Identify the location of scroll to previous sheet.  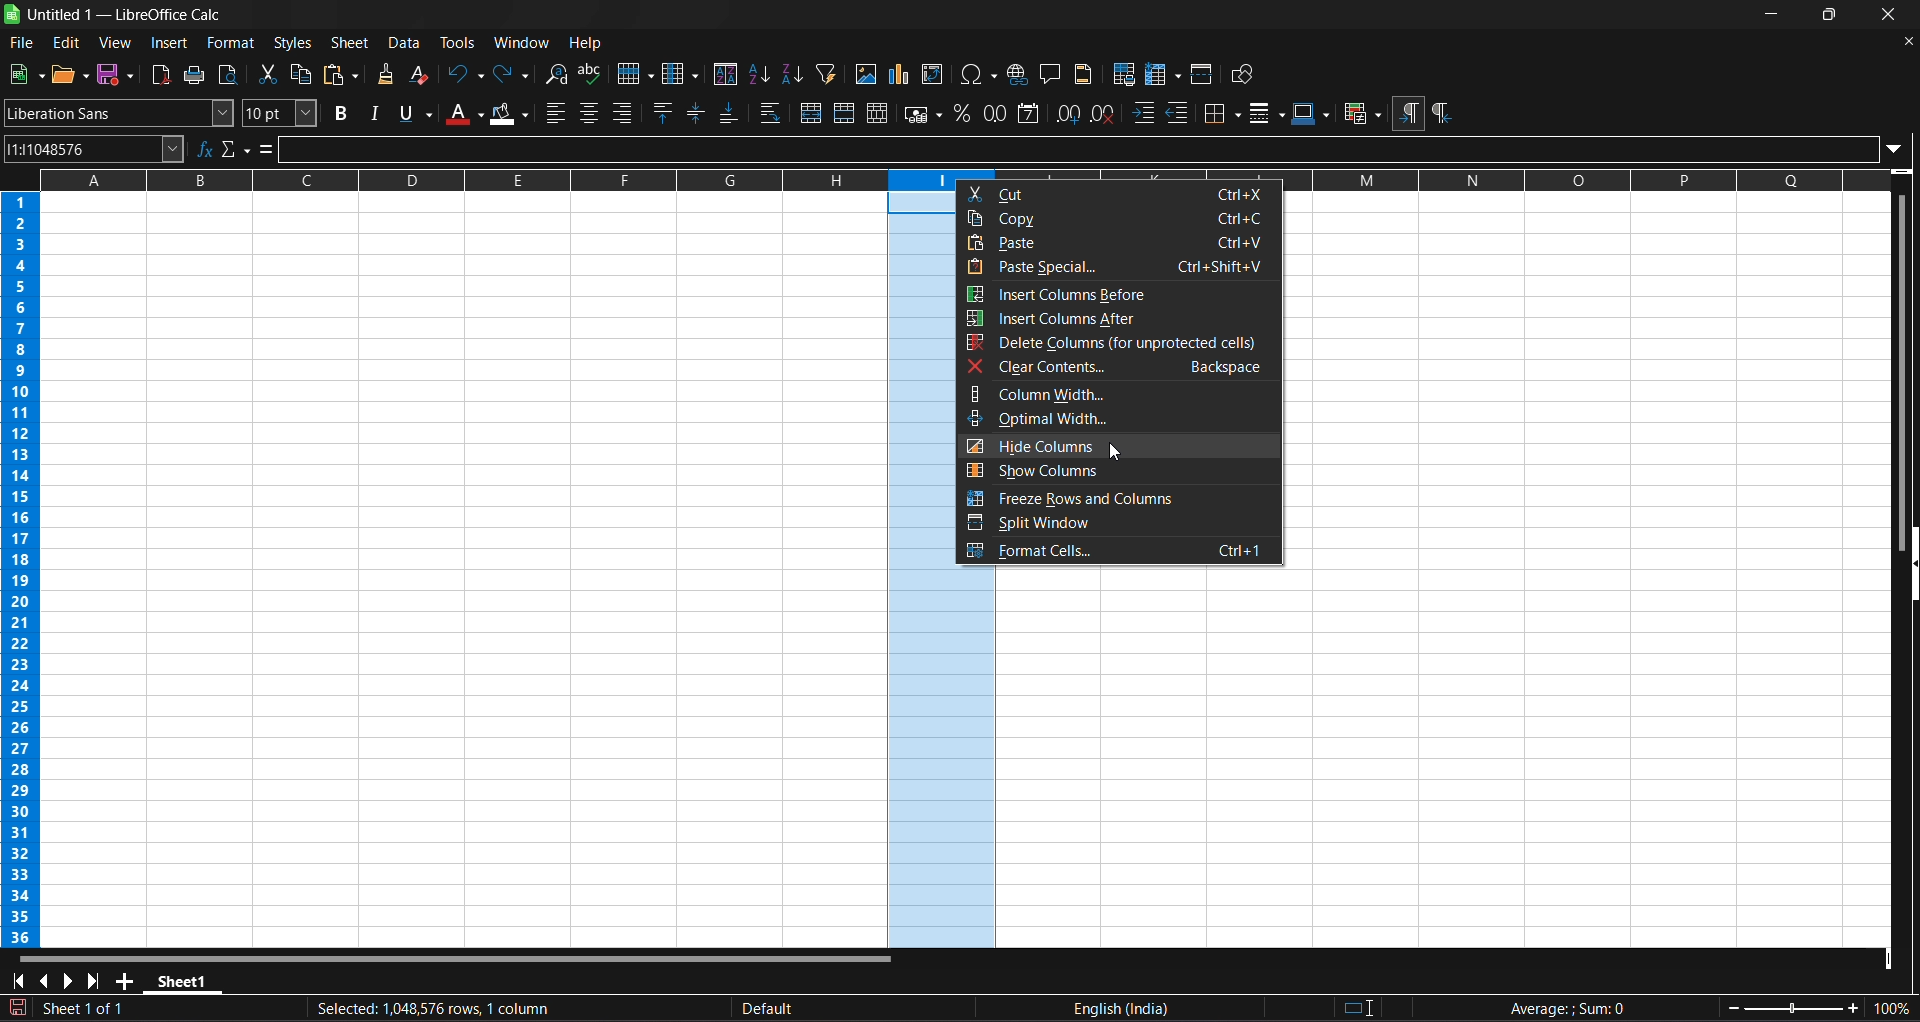
(46, 980).